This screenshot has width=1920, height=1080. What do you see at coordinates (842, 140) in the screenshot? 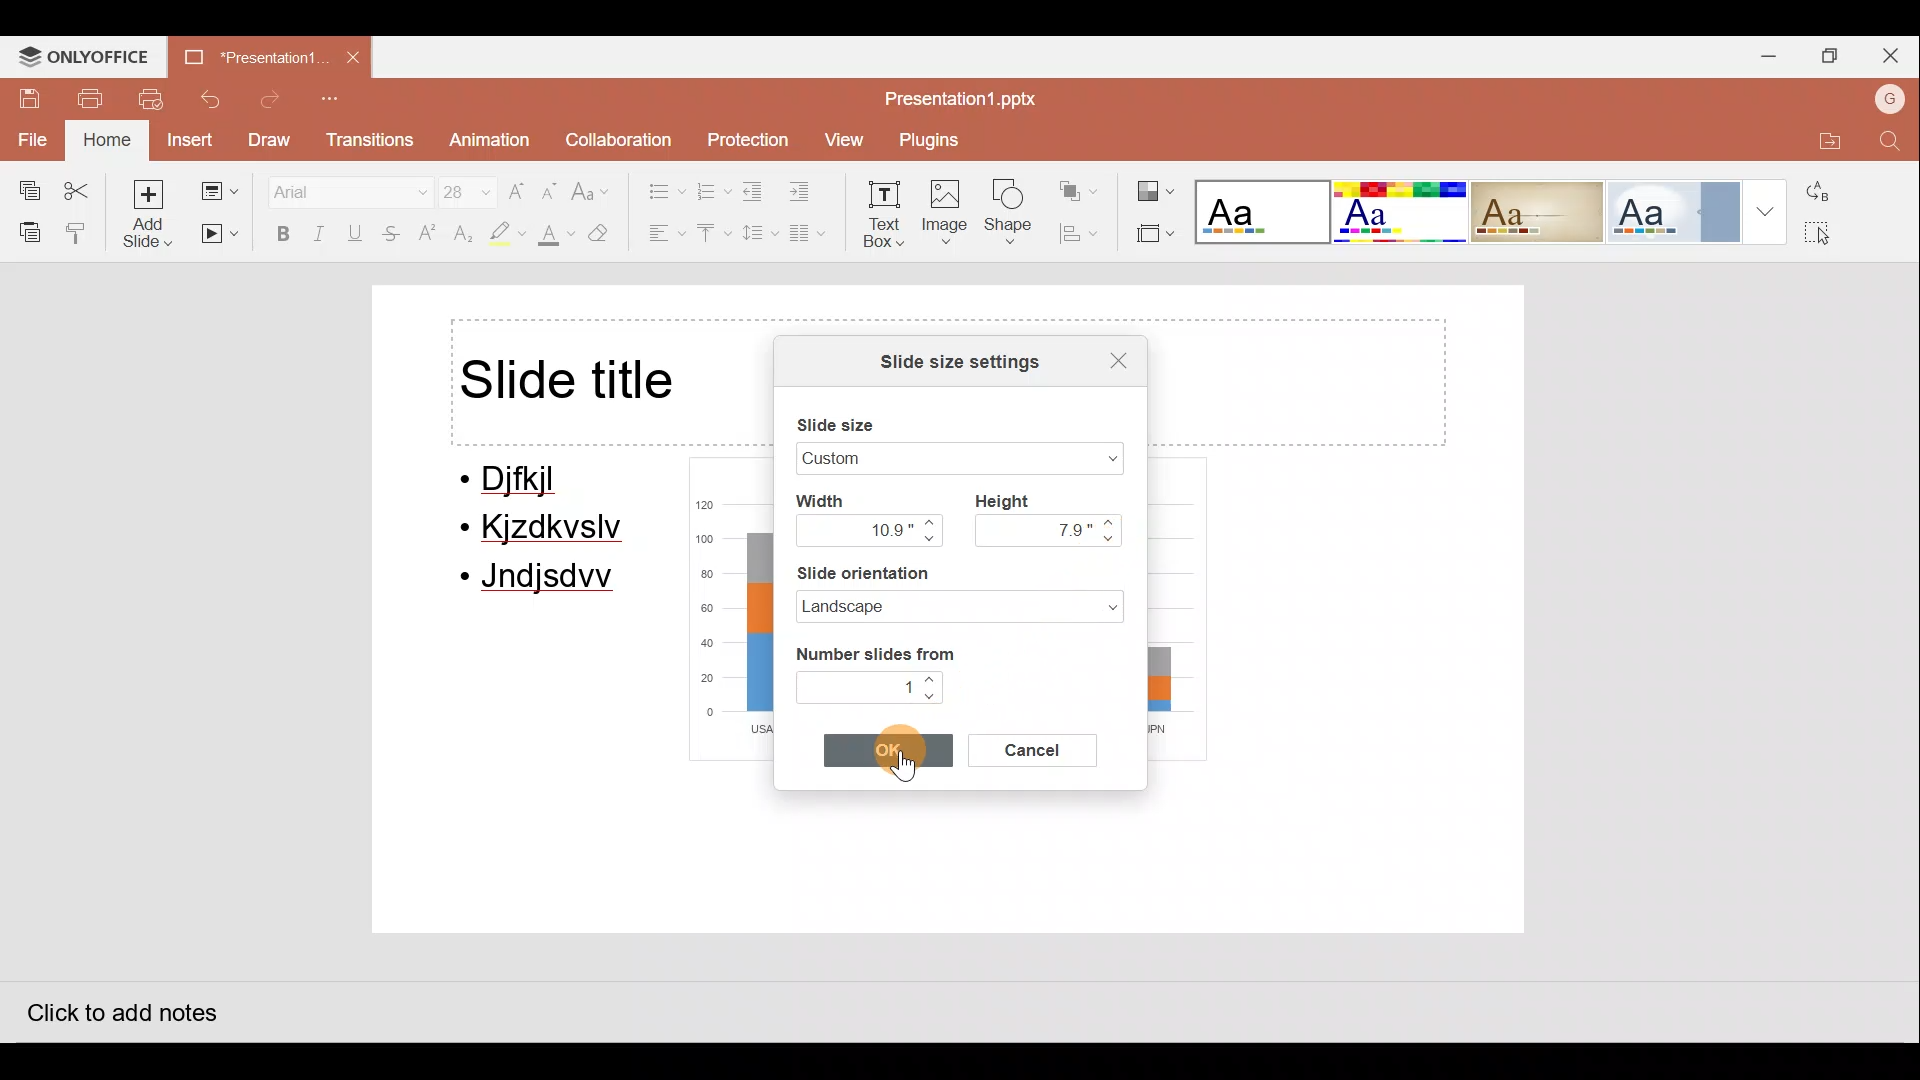
I see `View` at bounding box center [842, 140].